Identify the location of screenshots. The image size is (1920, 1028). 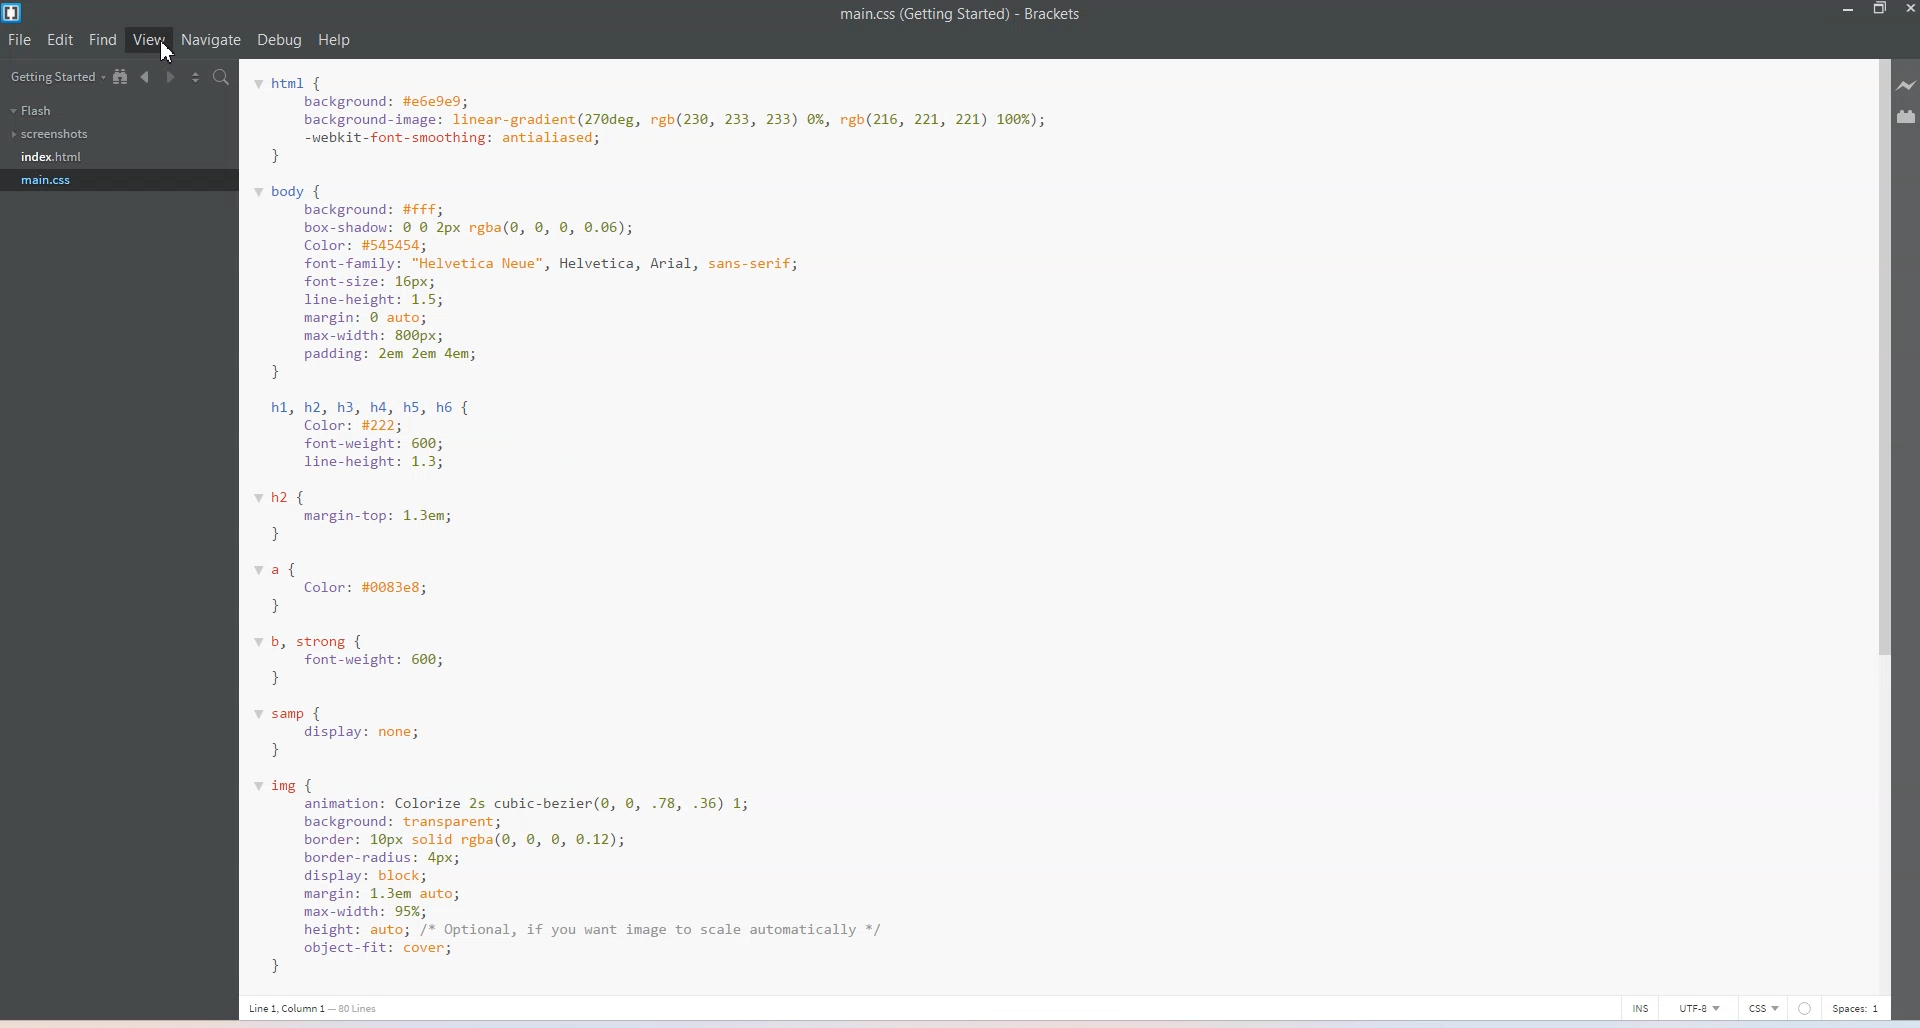
(53, 134).